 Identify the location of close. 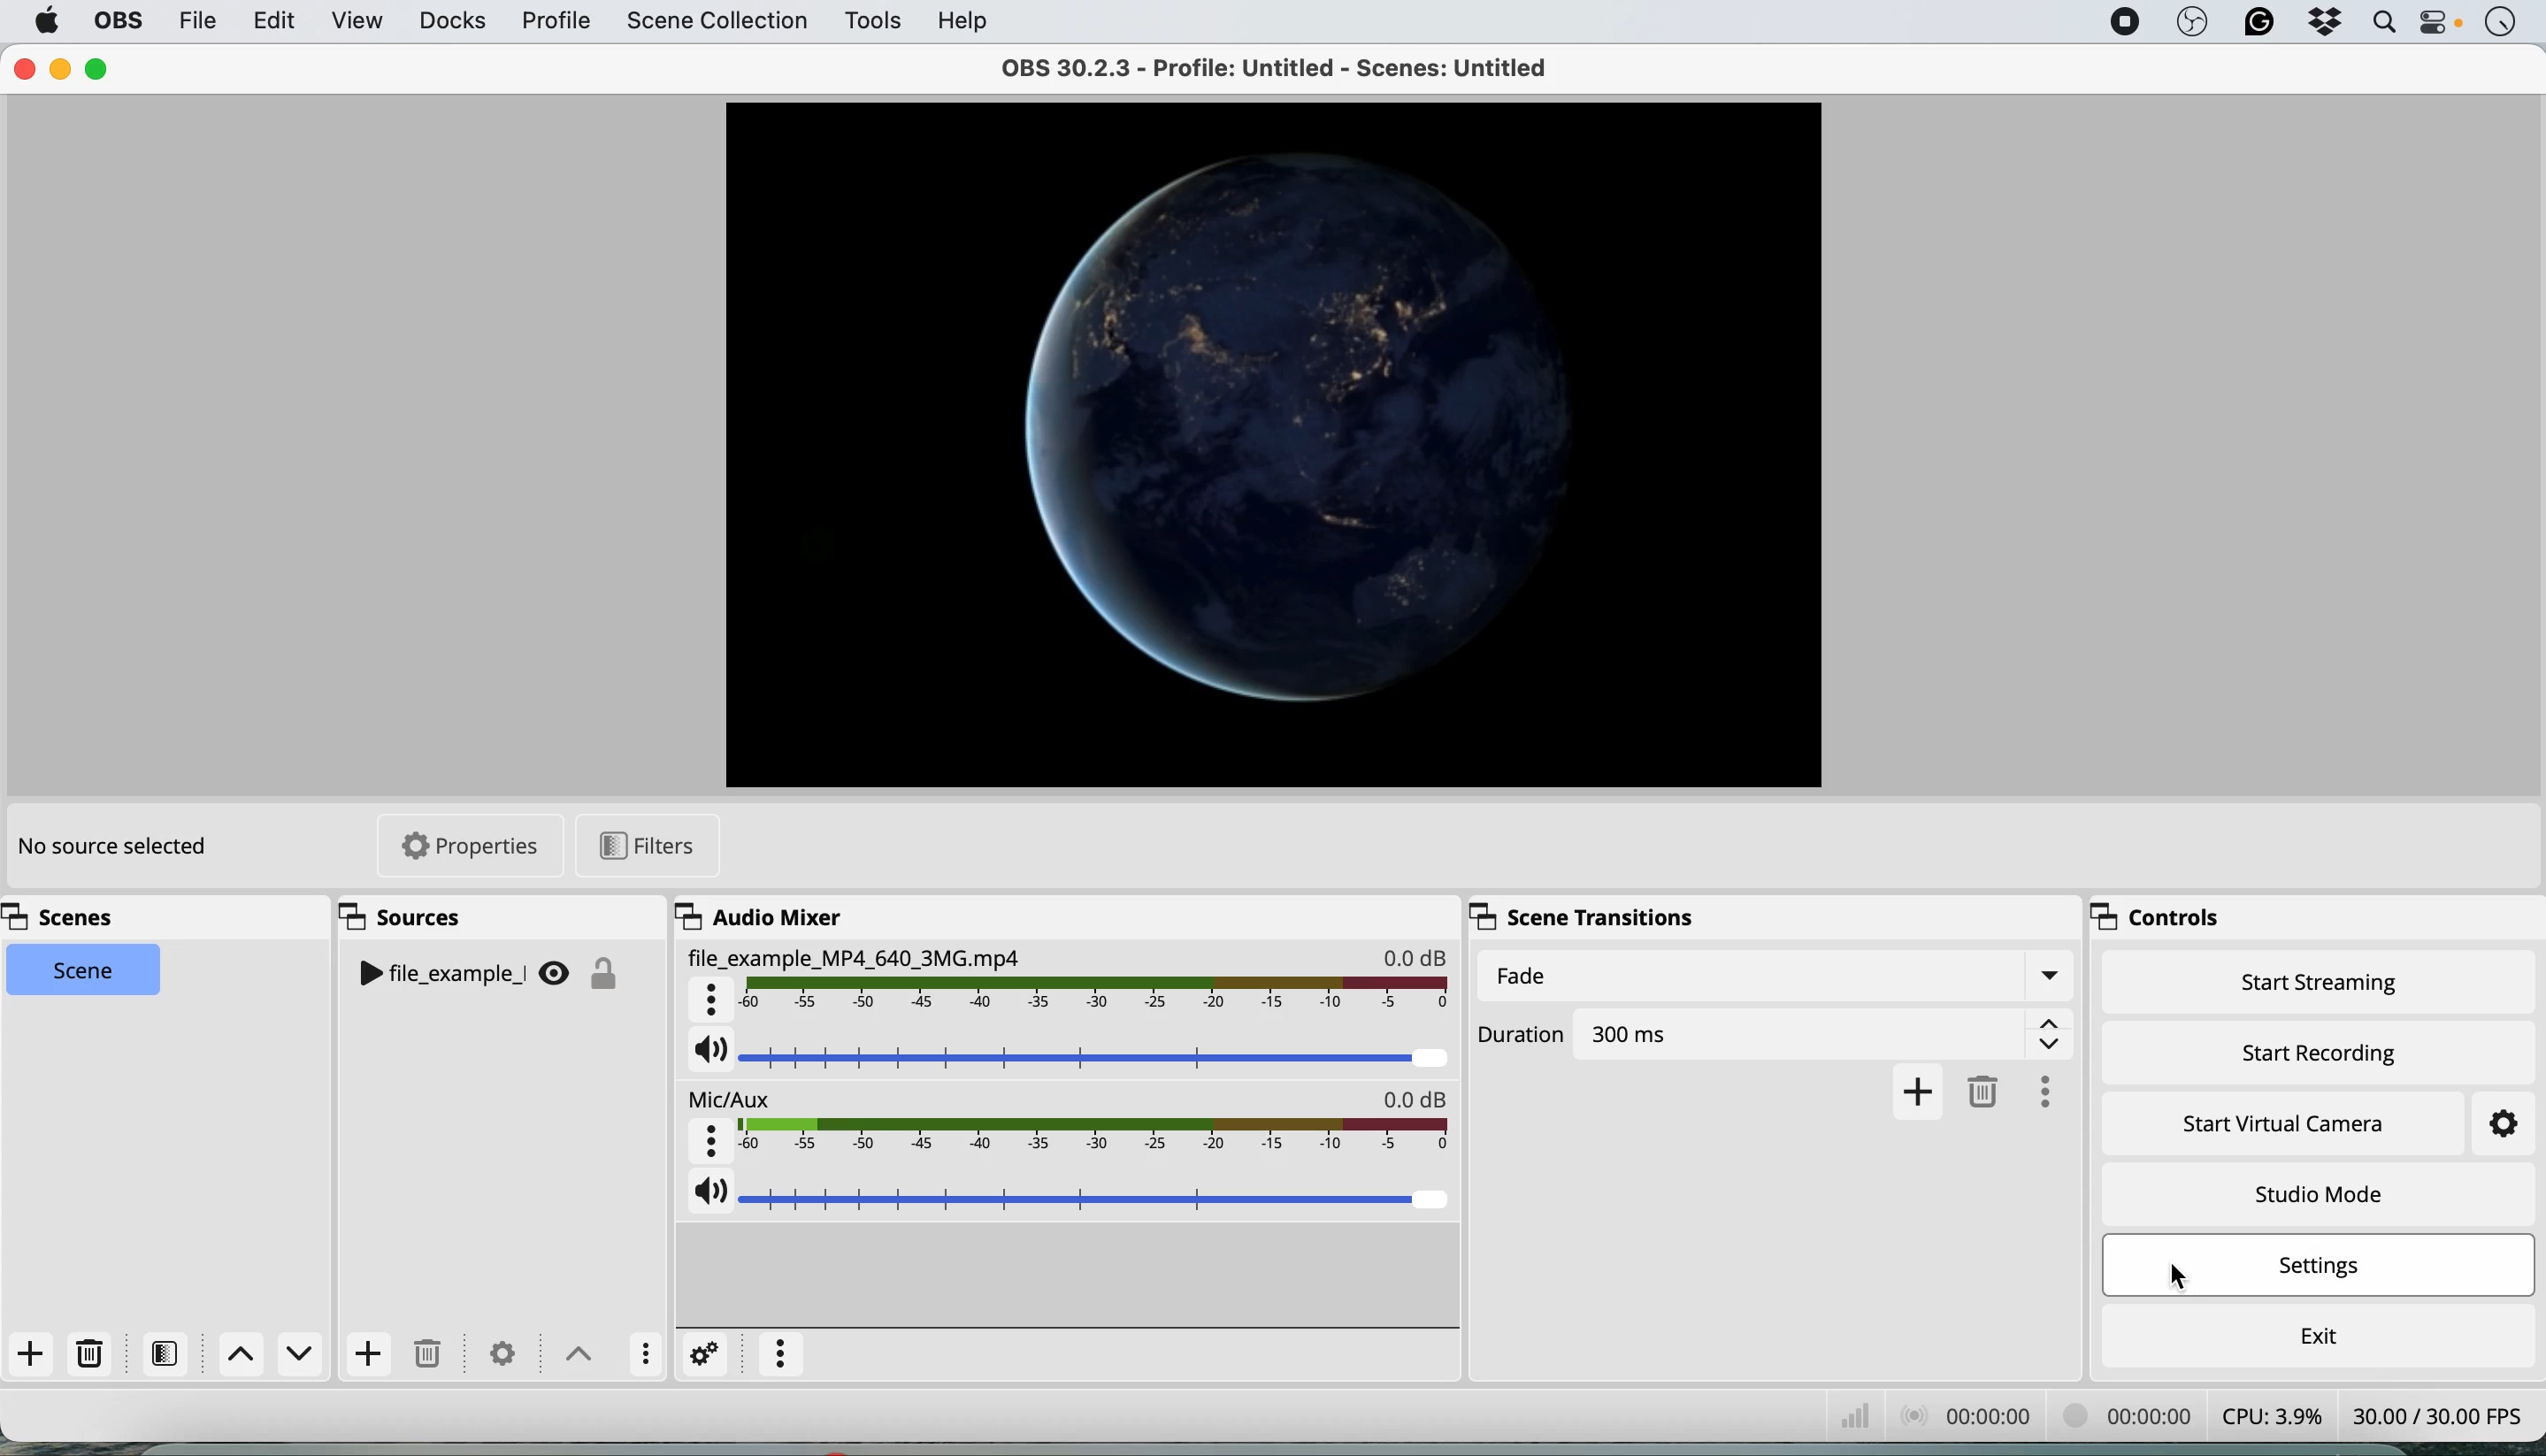
(24, 70).